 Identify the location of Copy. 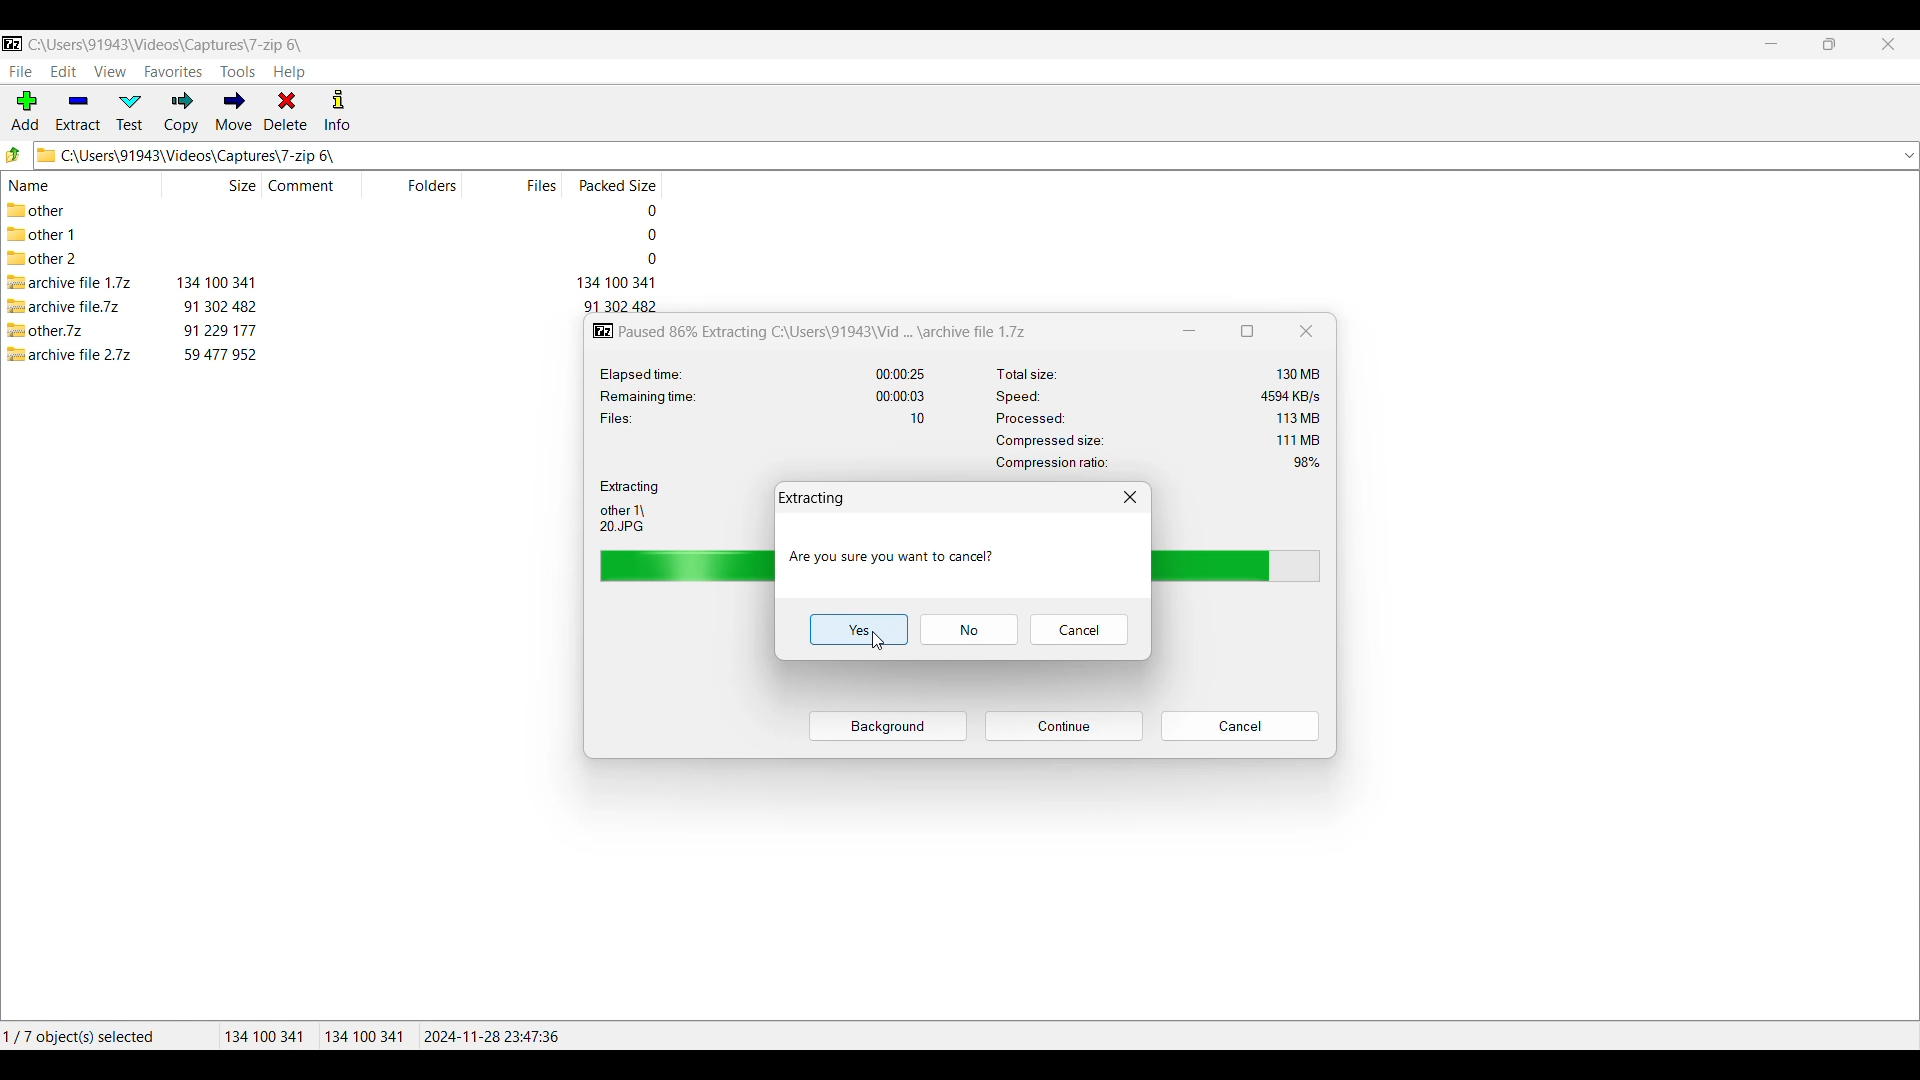
(181, 112).